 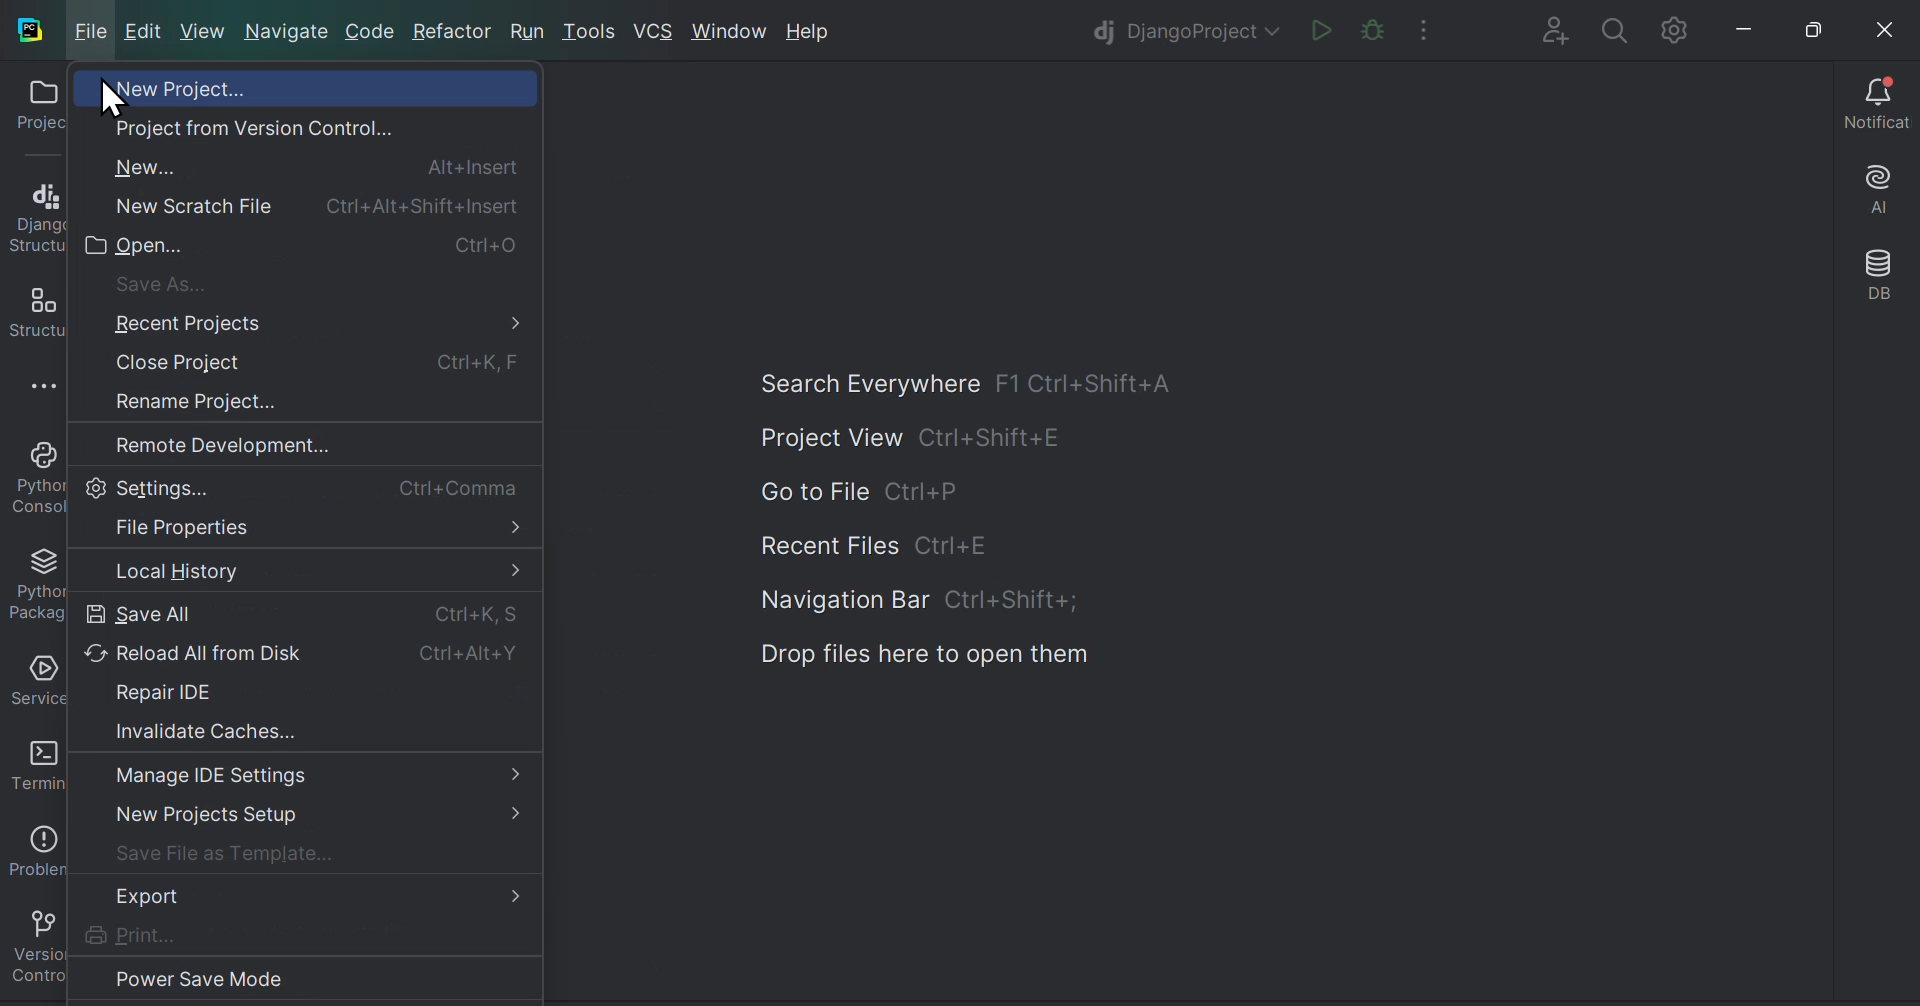 I want to click on Structures, so click(x=36, y=306).